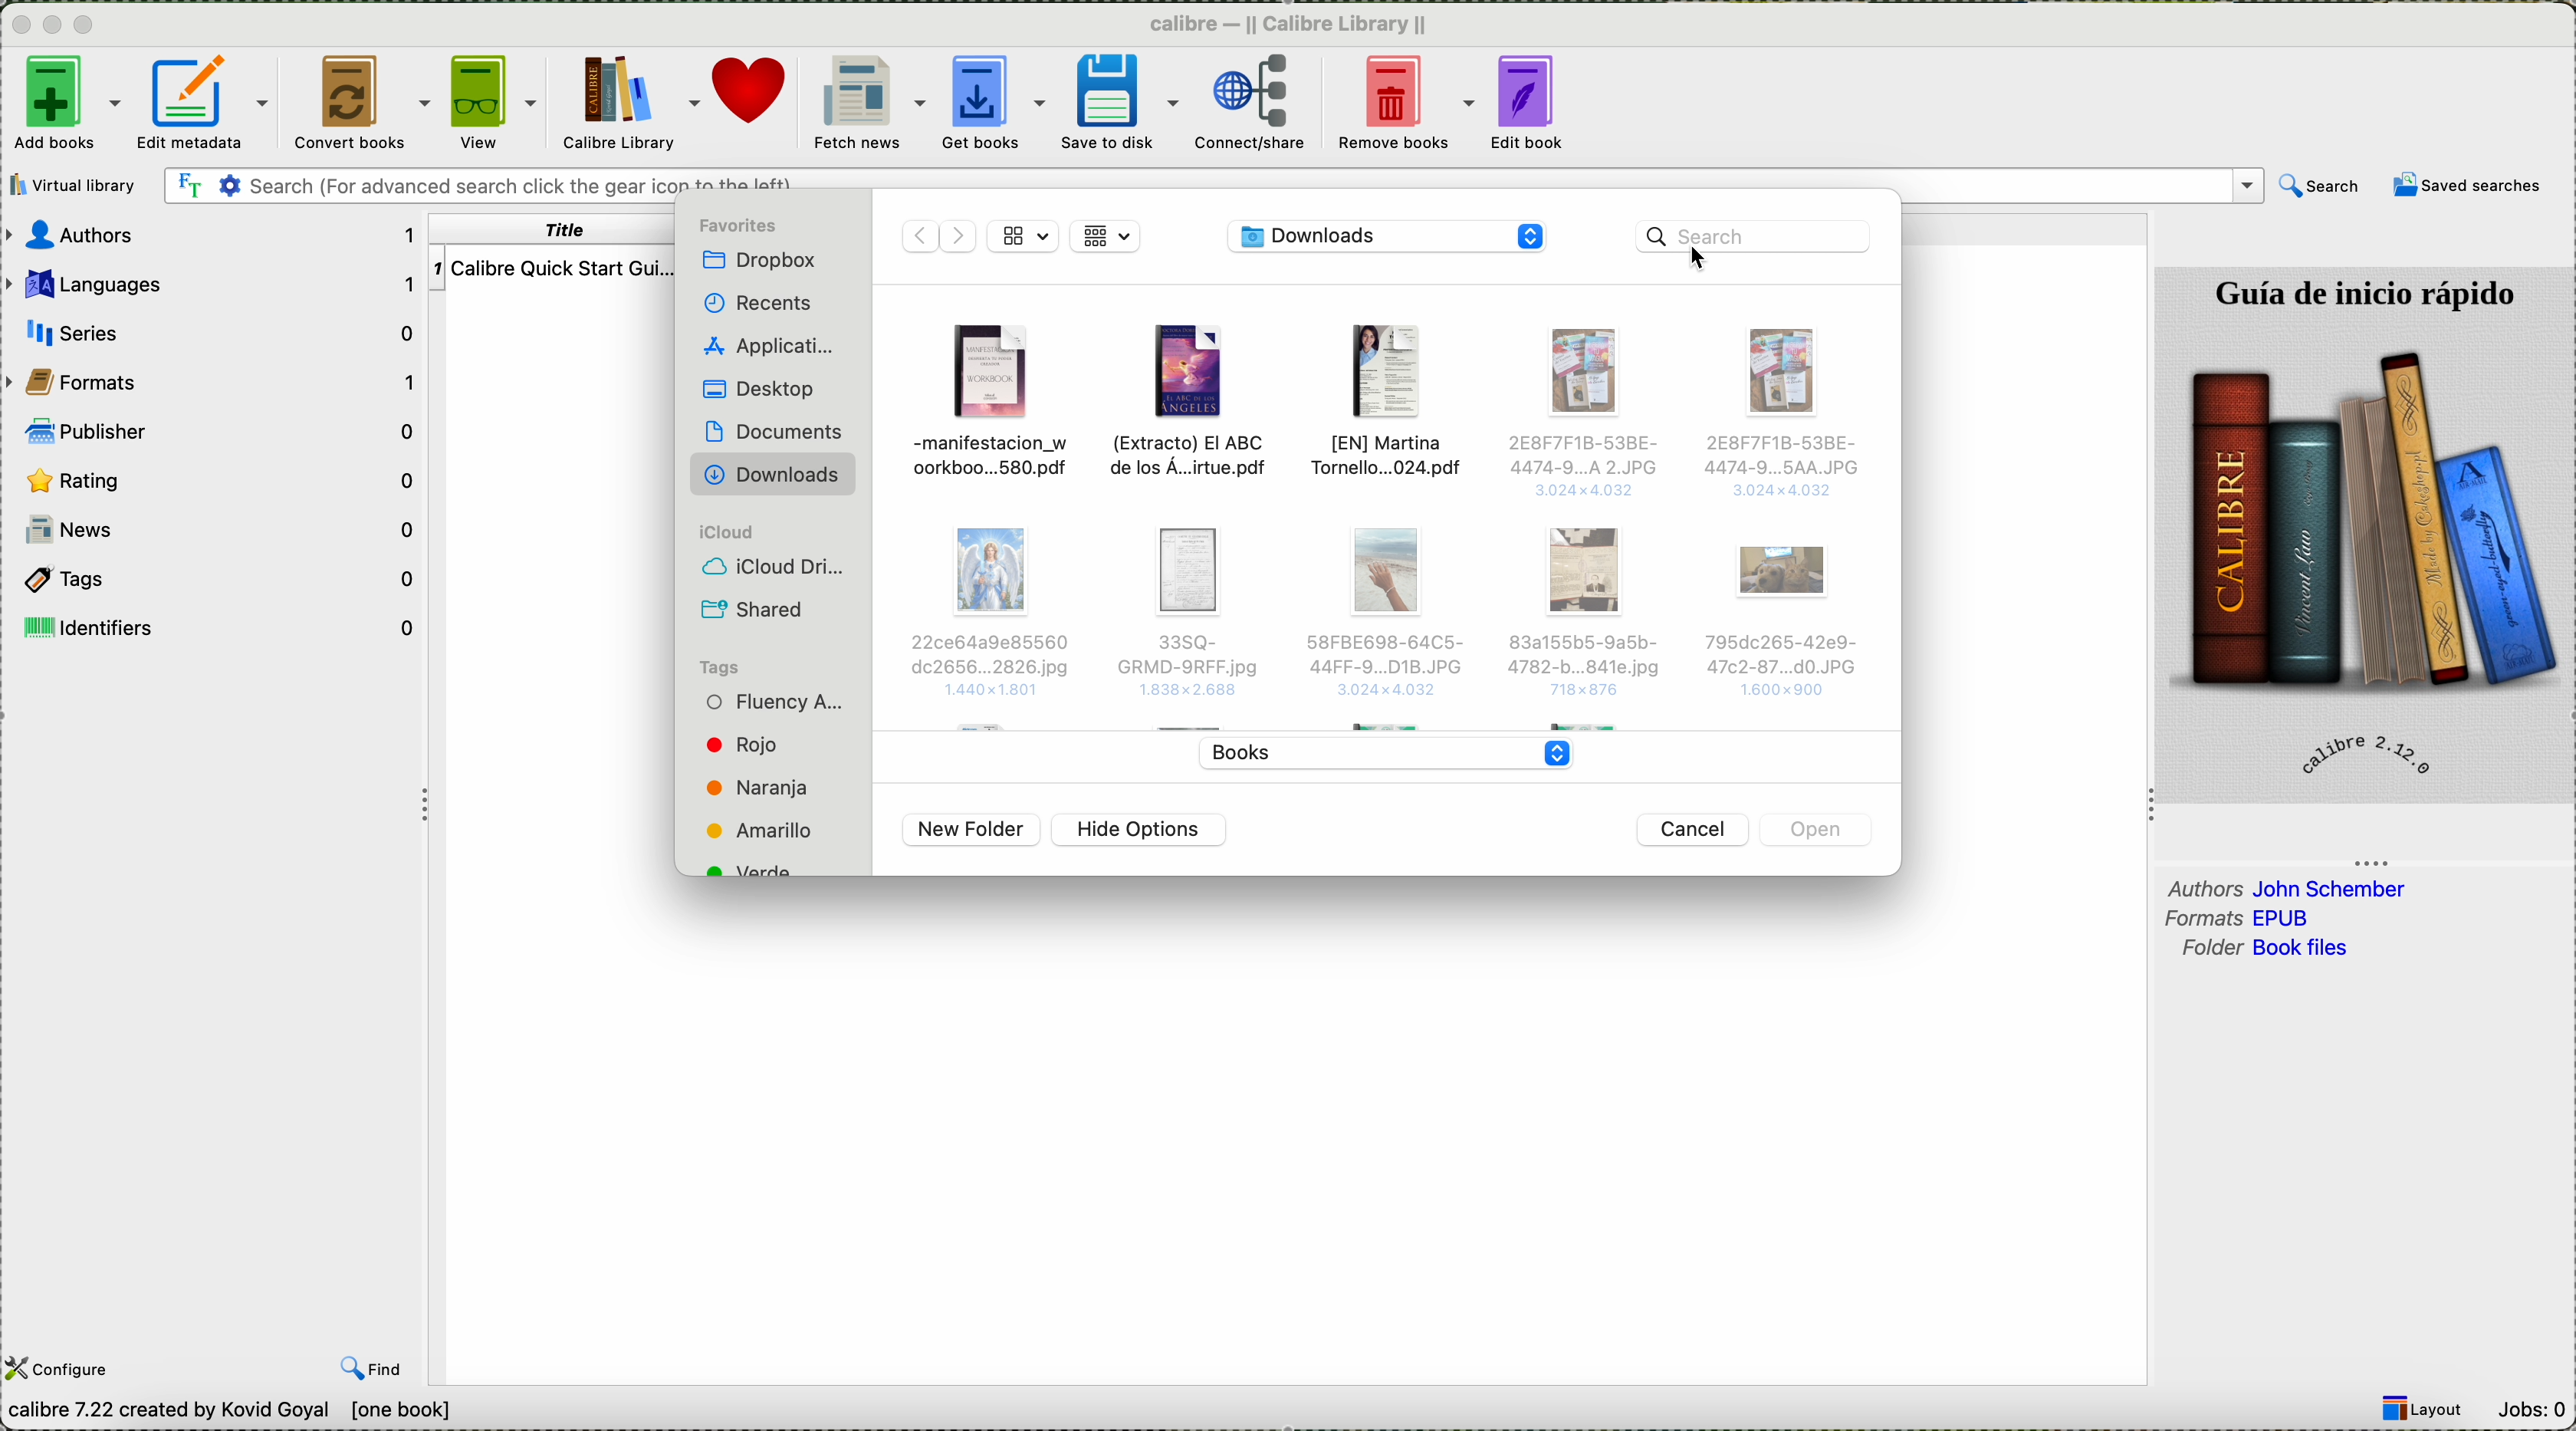 This screenshot has height=1431, width=2576. Describe the element at coordinates (557, 230) in the screenshot. I see `title` at that location.